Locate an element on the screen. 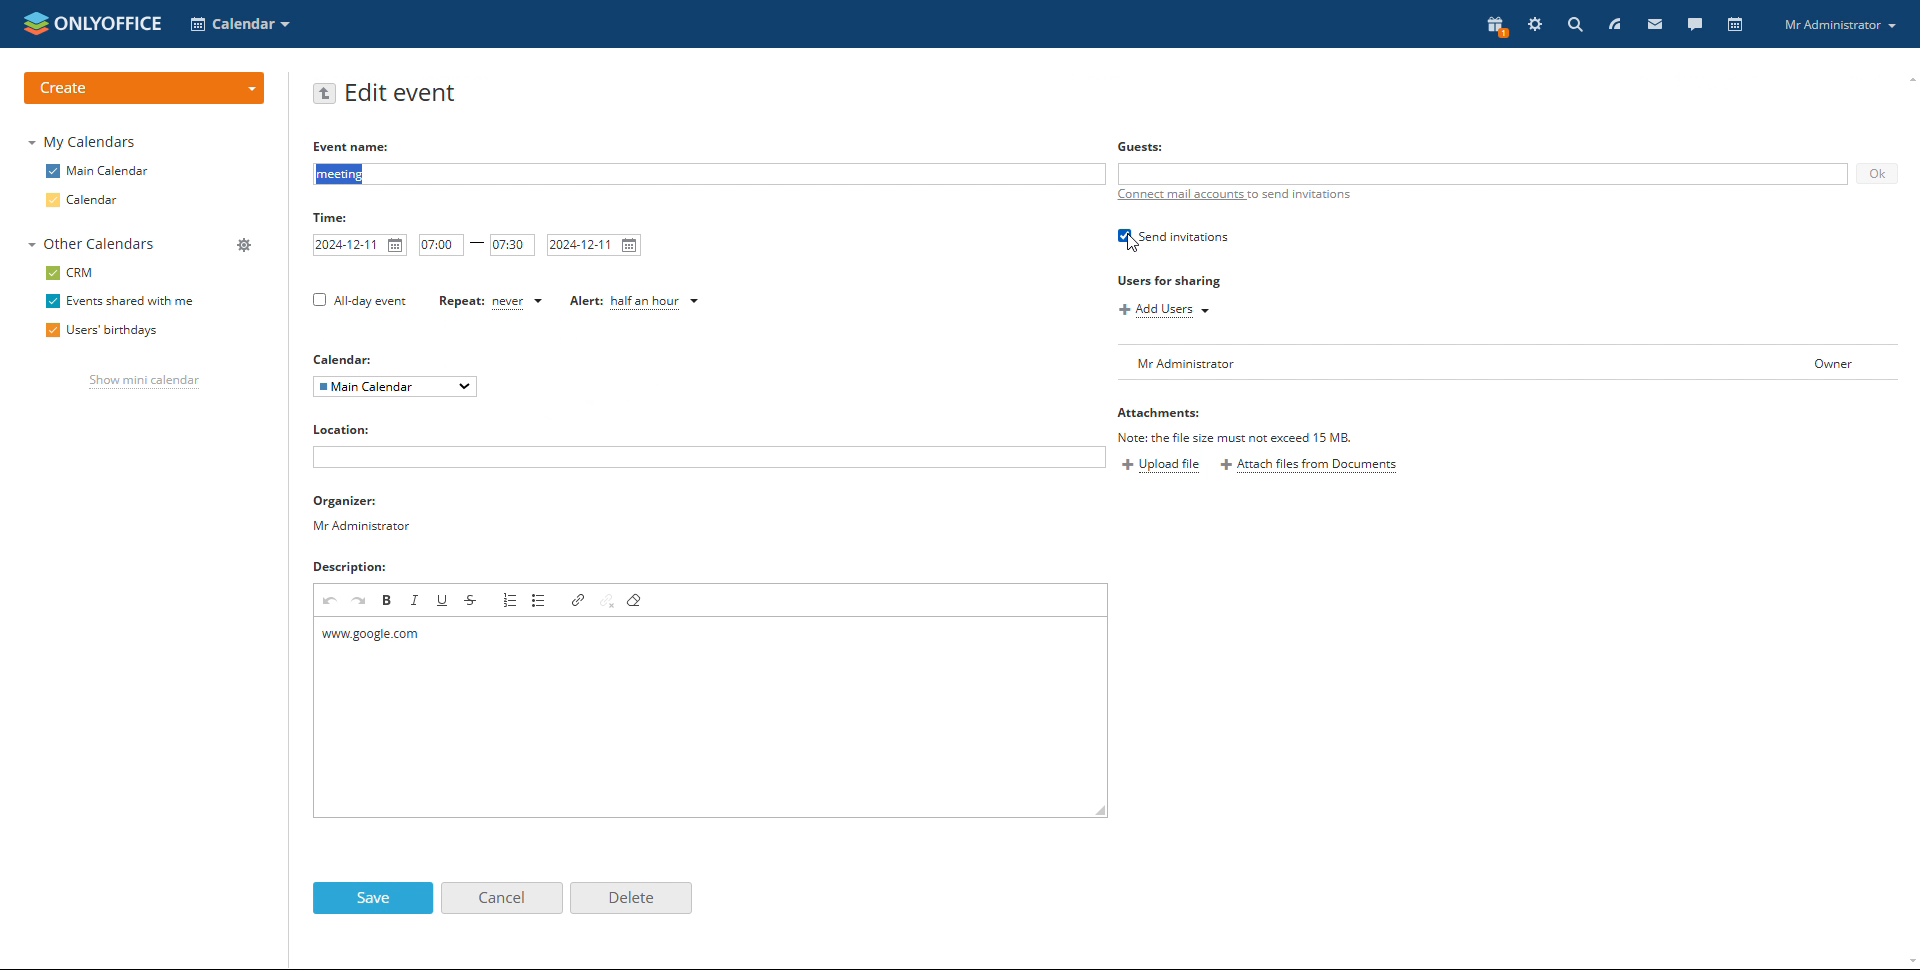  selct calendar is located at coordinates (240, 24).